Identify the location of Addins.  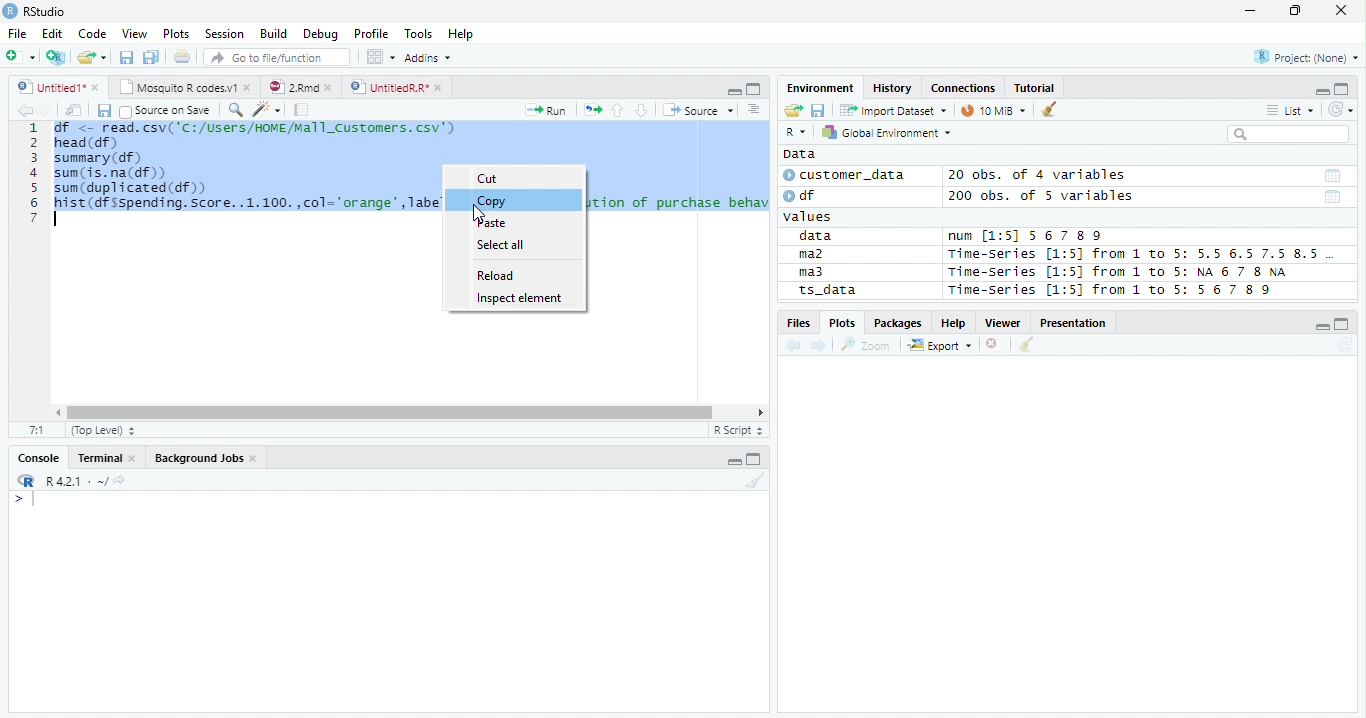
(430, 57).